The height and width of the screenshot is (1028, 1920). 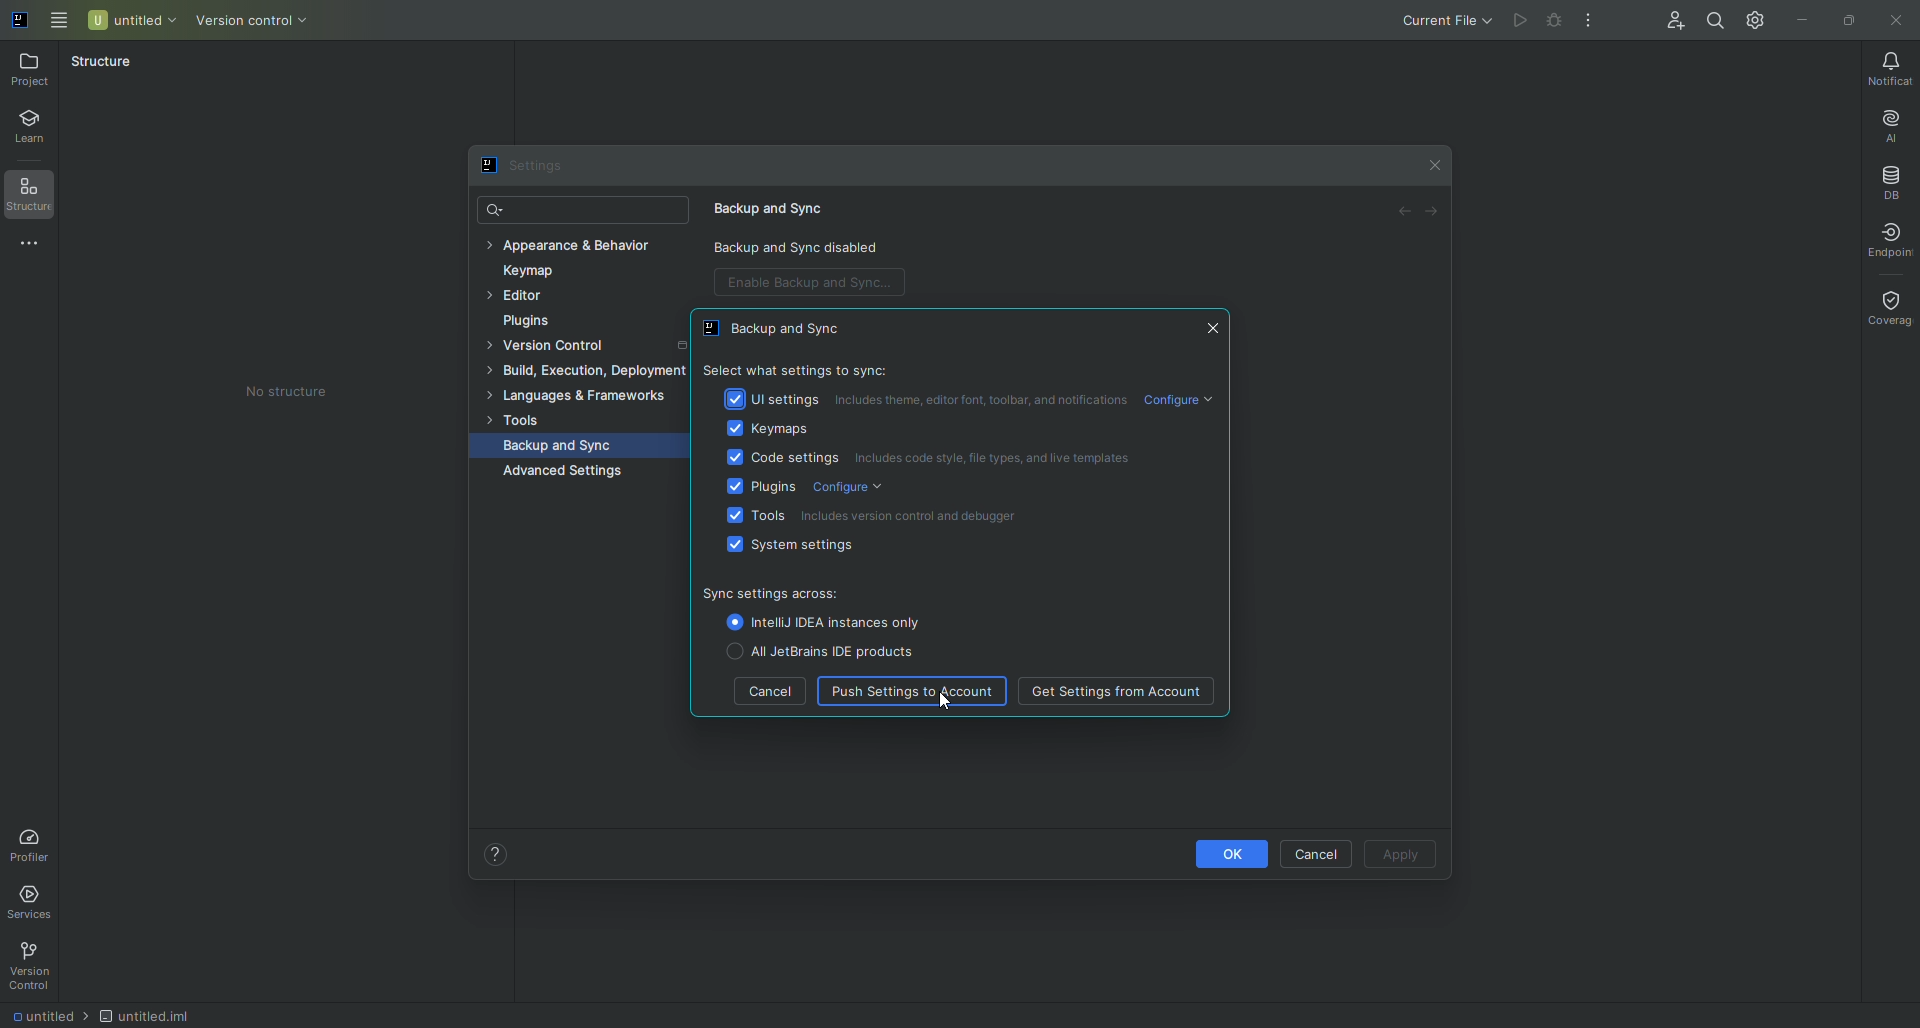 I want to click on Keymap, so click(x=534, y=275).